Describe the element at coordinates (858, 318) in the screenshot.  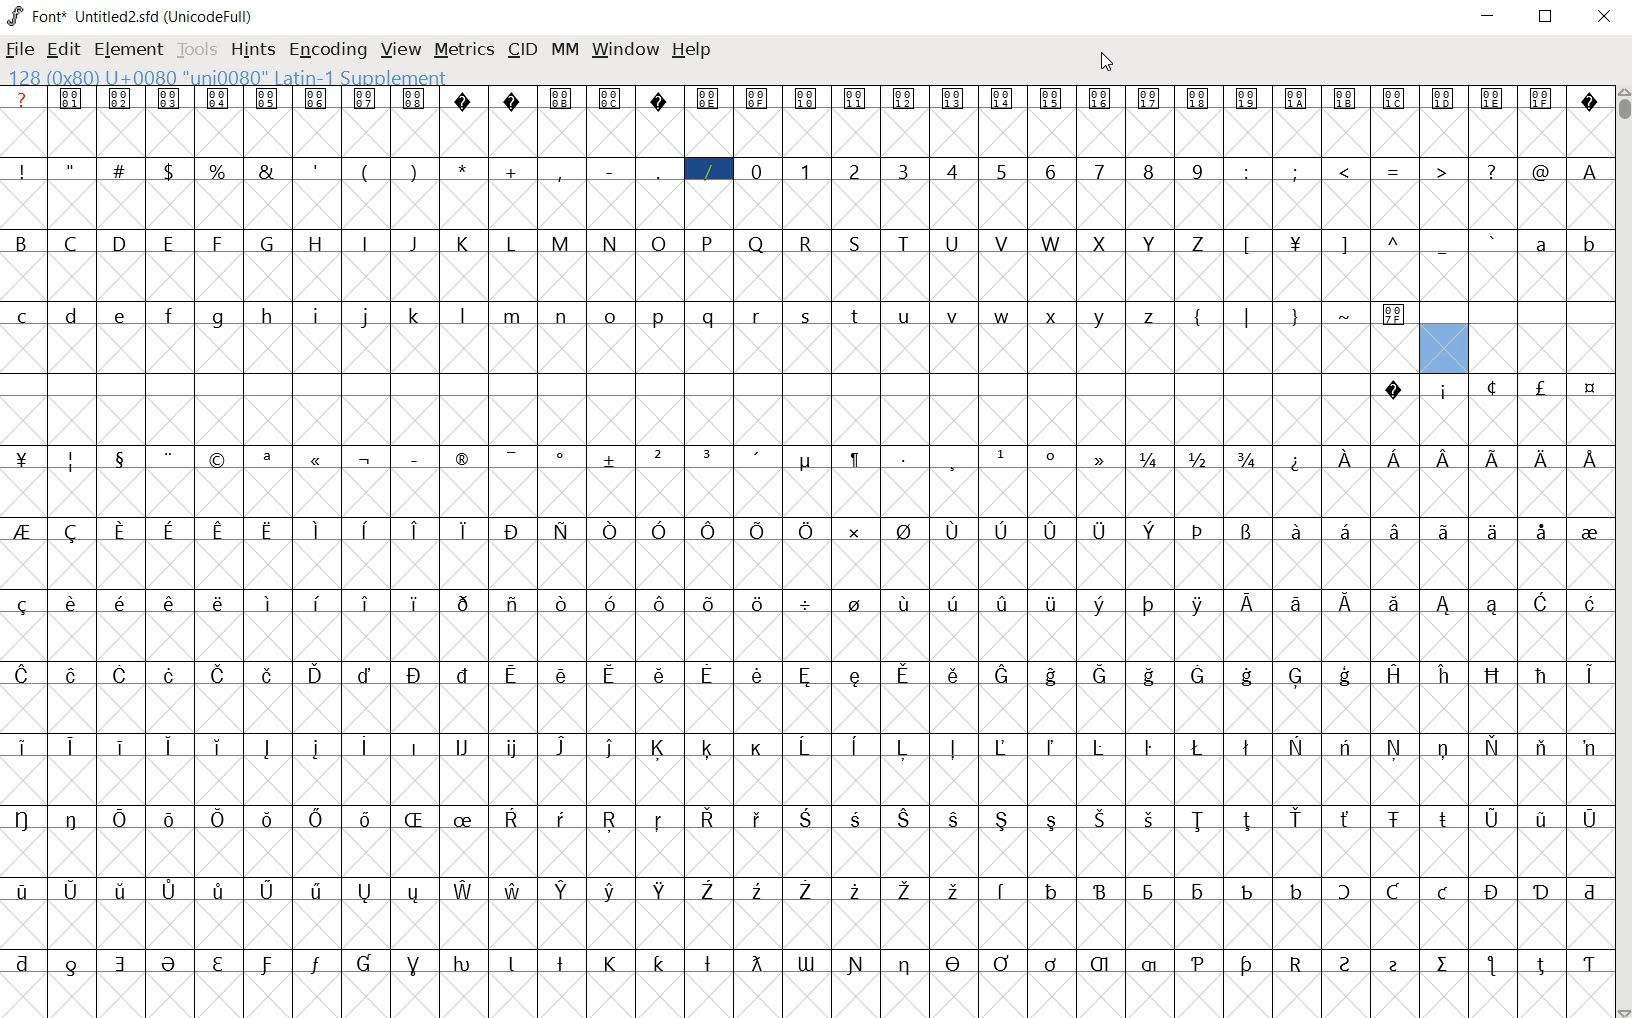
I see `glyph` at that location.